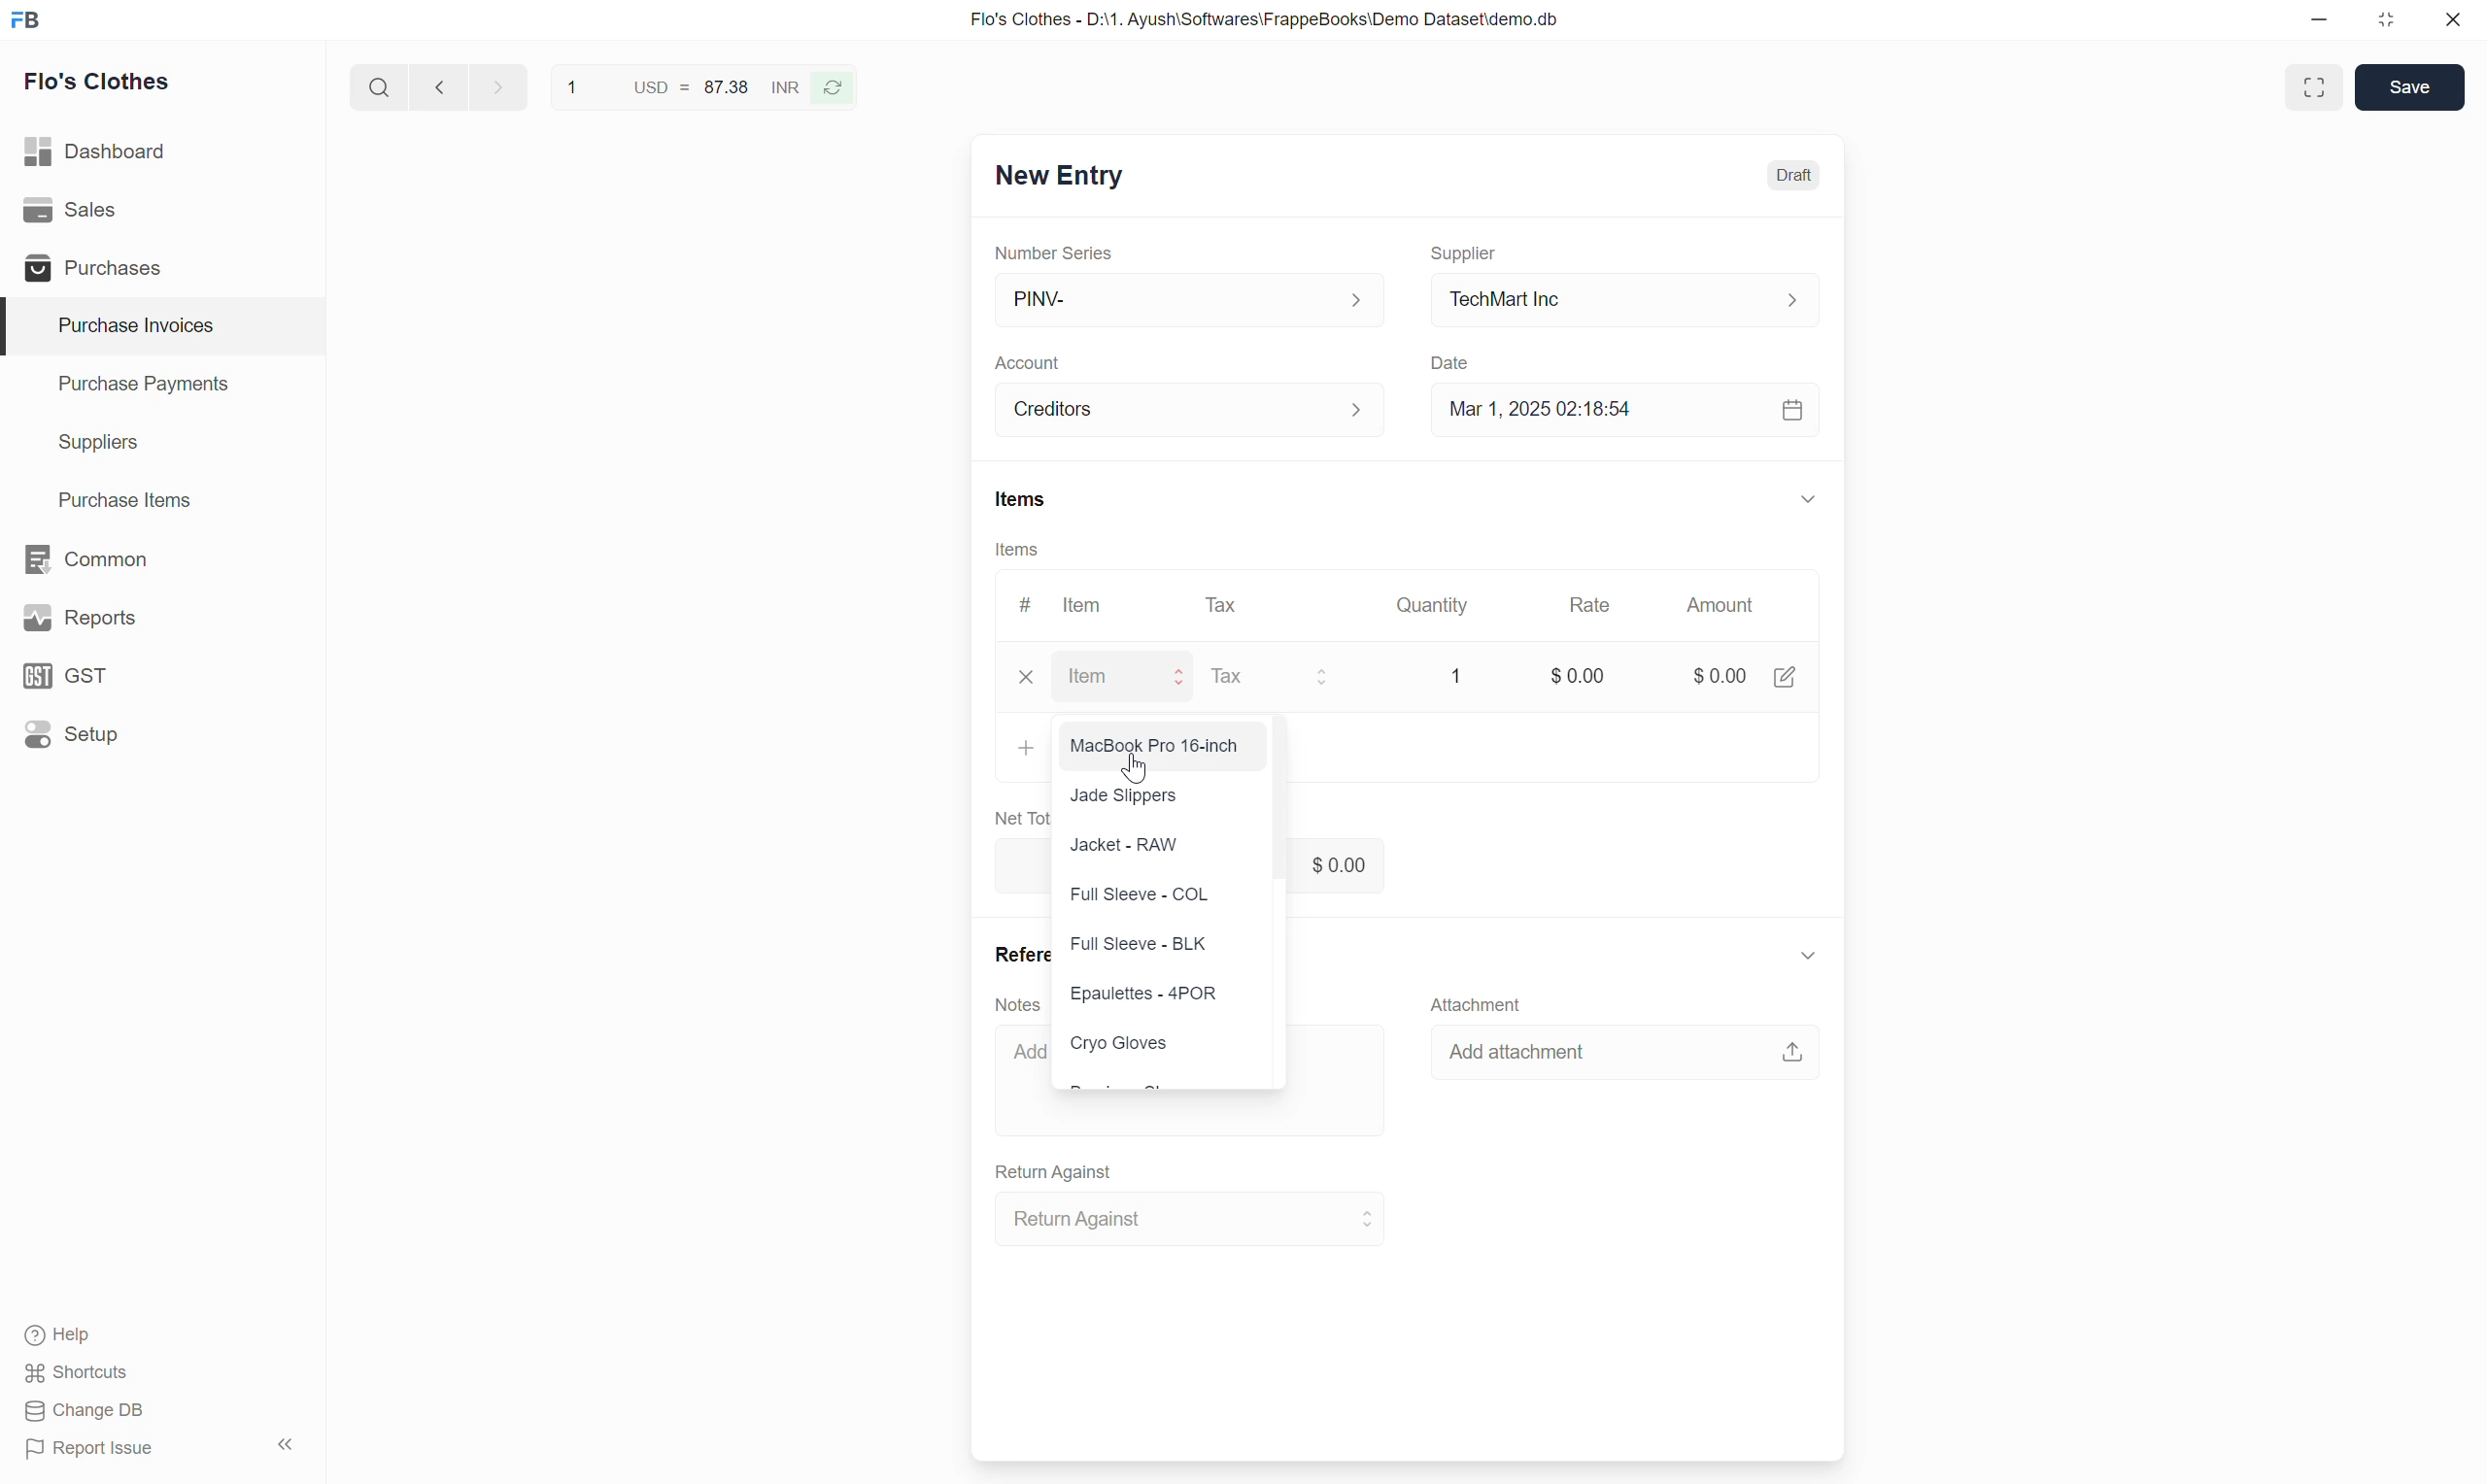 This screenshot has height=1484, width=2487. I want to click on New Entry, so click(1061, 176).